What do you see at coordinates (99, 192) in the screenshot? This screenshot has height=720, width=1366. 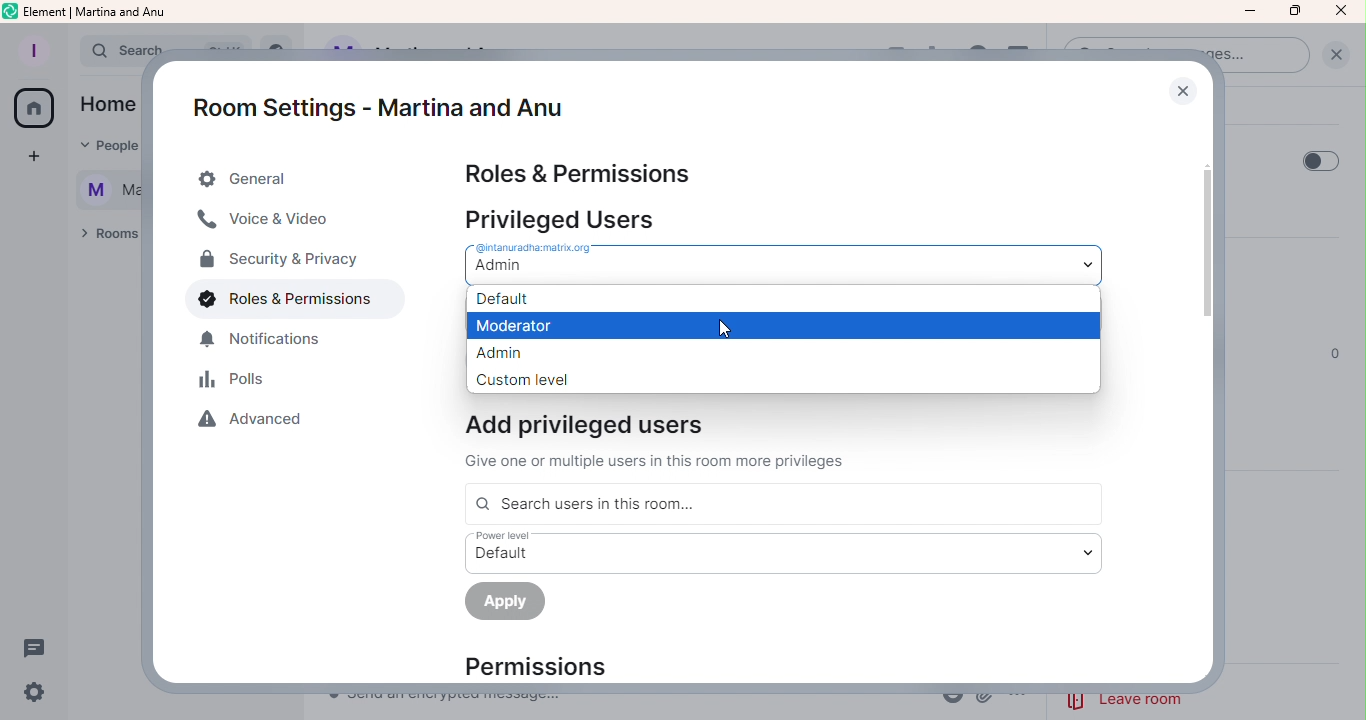 I see `Martina and Anu` at bounding box center [99, 192].